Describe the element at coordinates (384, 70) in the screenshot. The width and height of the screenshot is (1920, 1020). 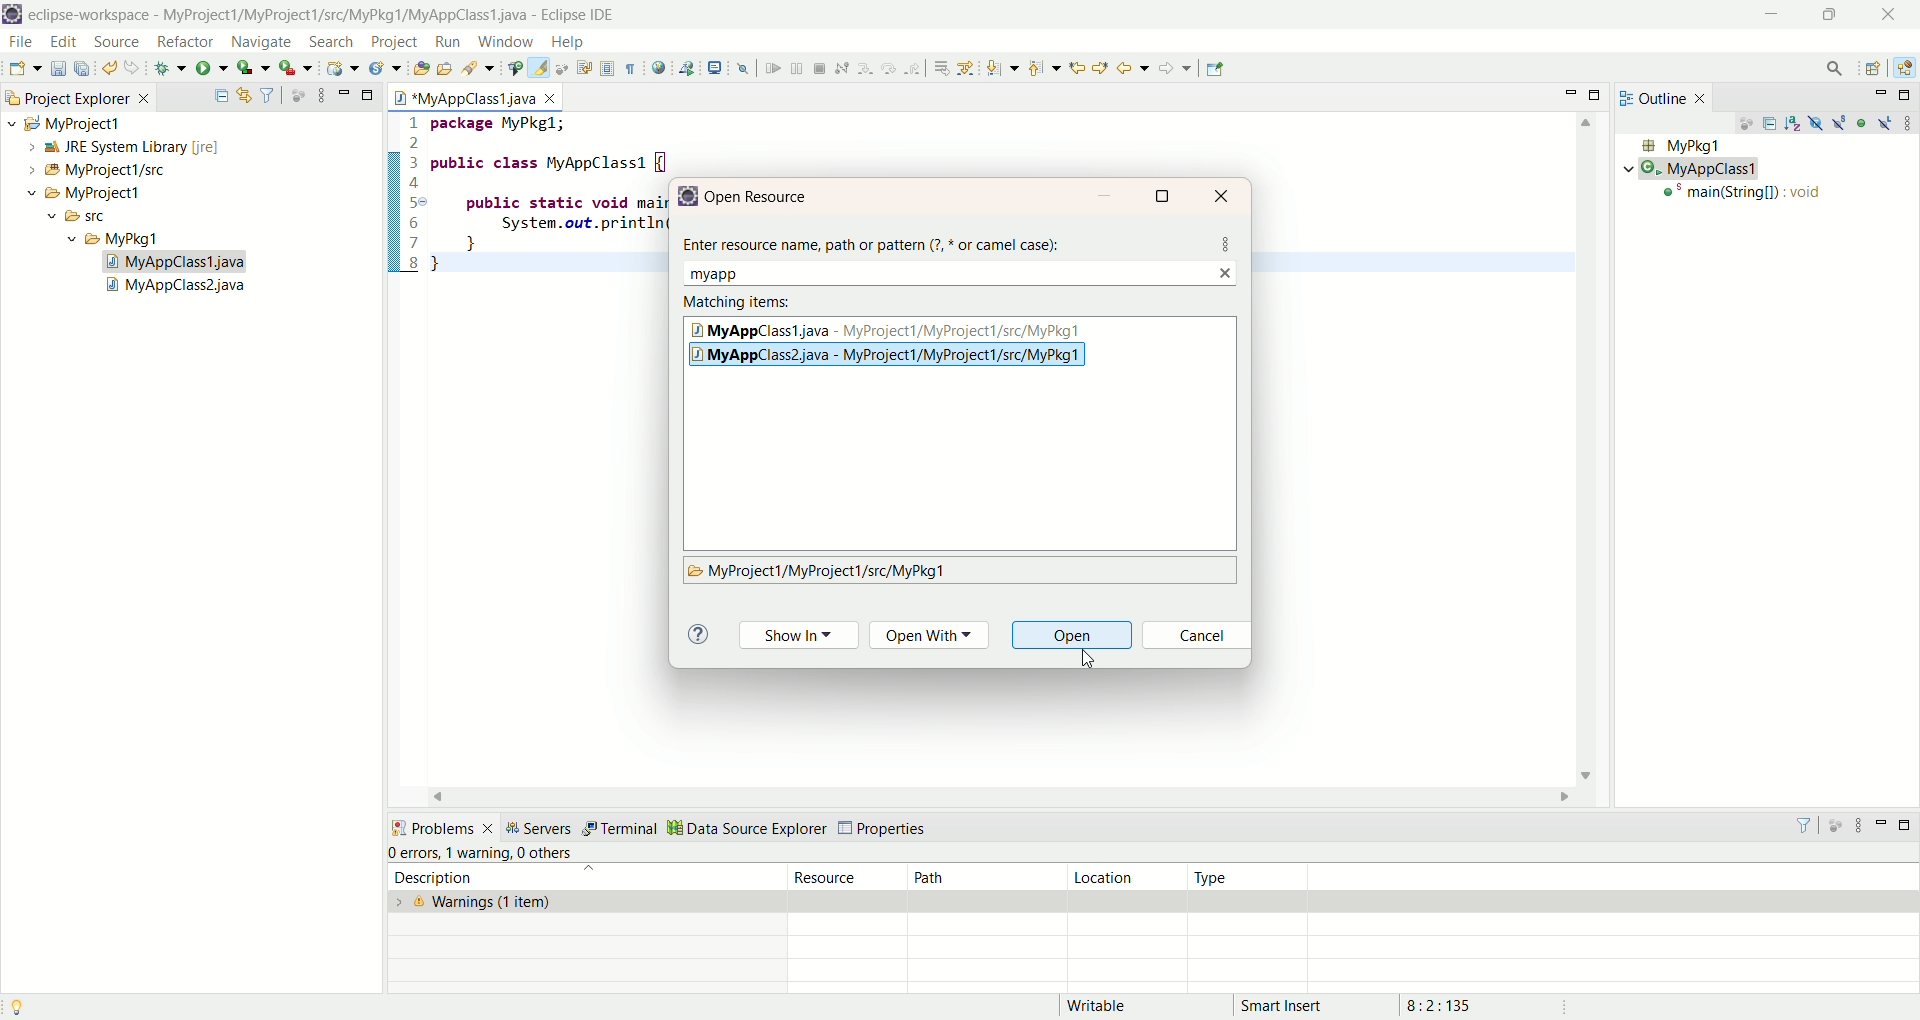
I see `create a new Java servlet` at that location.